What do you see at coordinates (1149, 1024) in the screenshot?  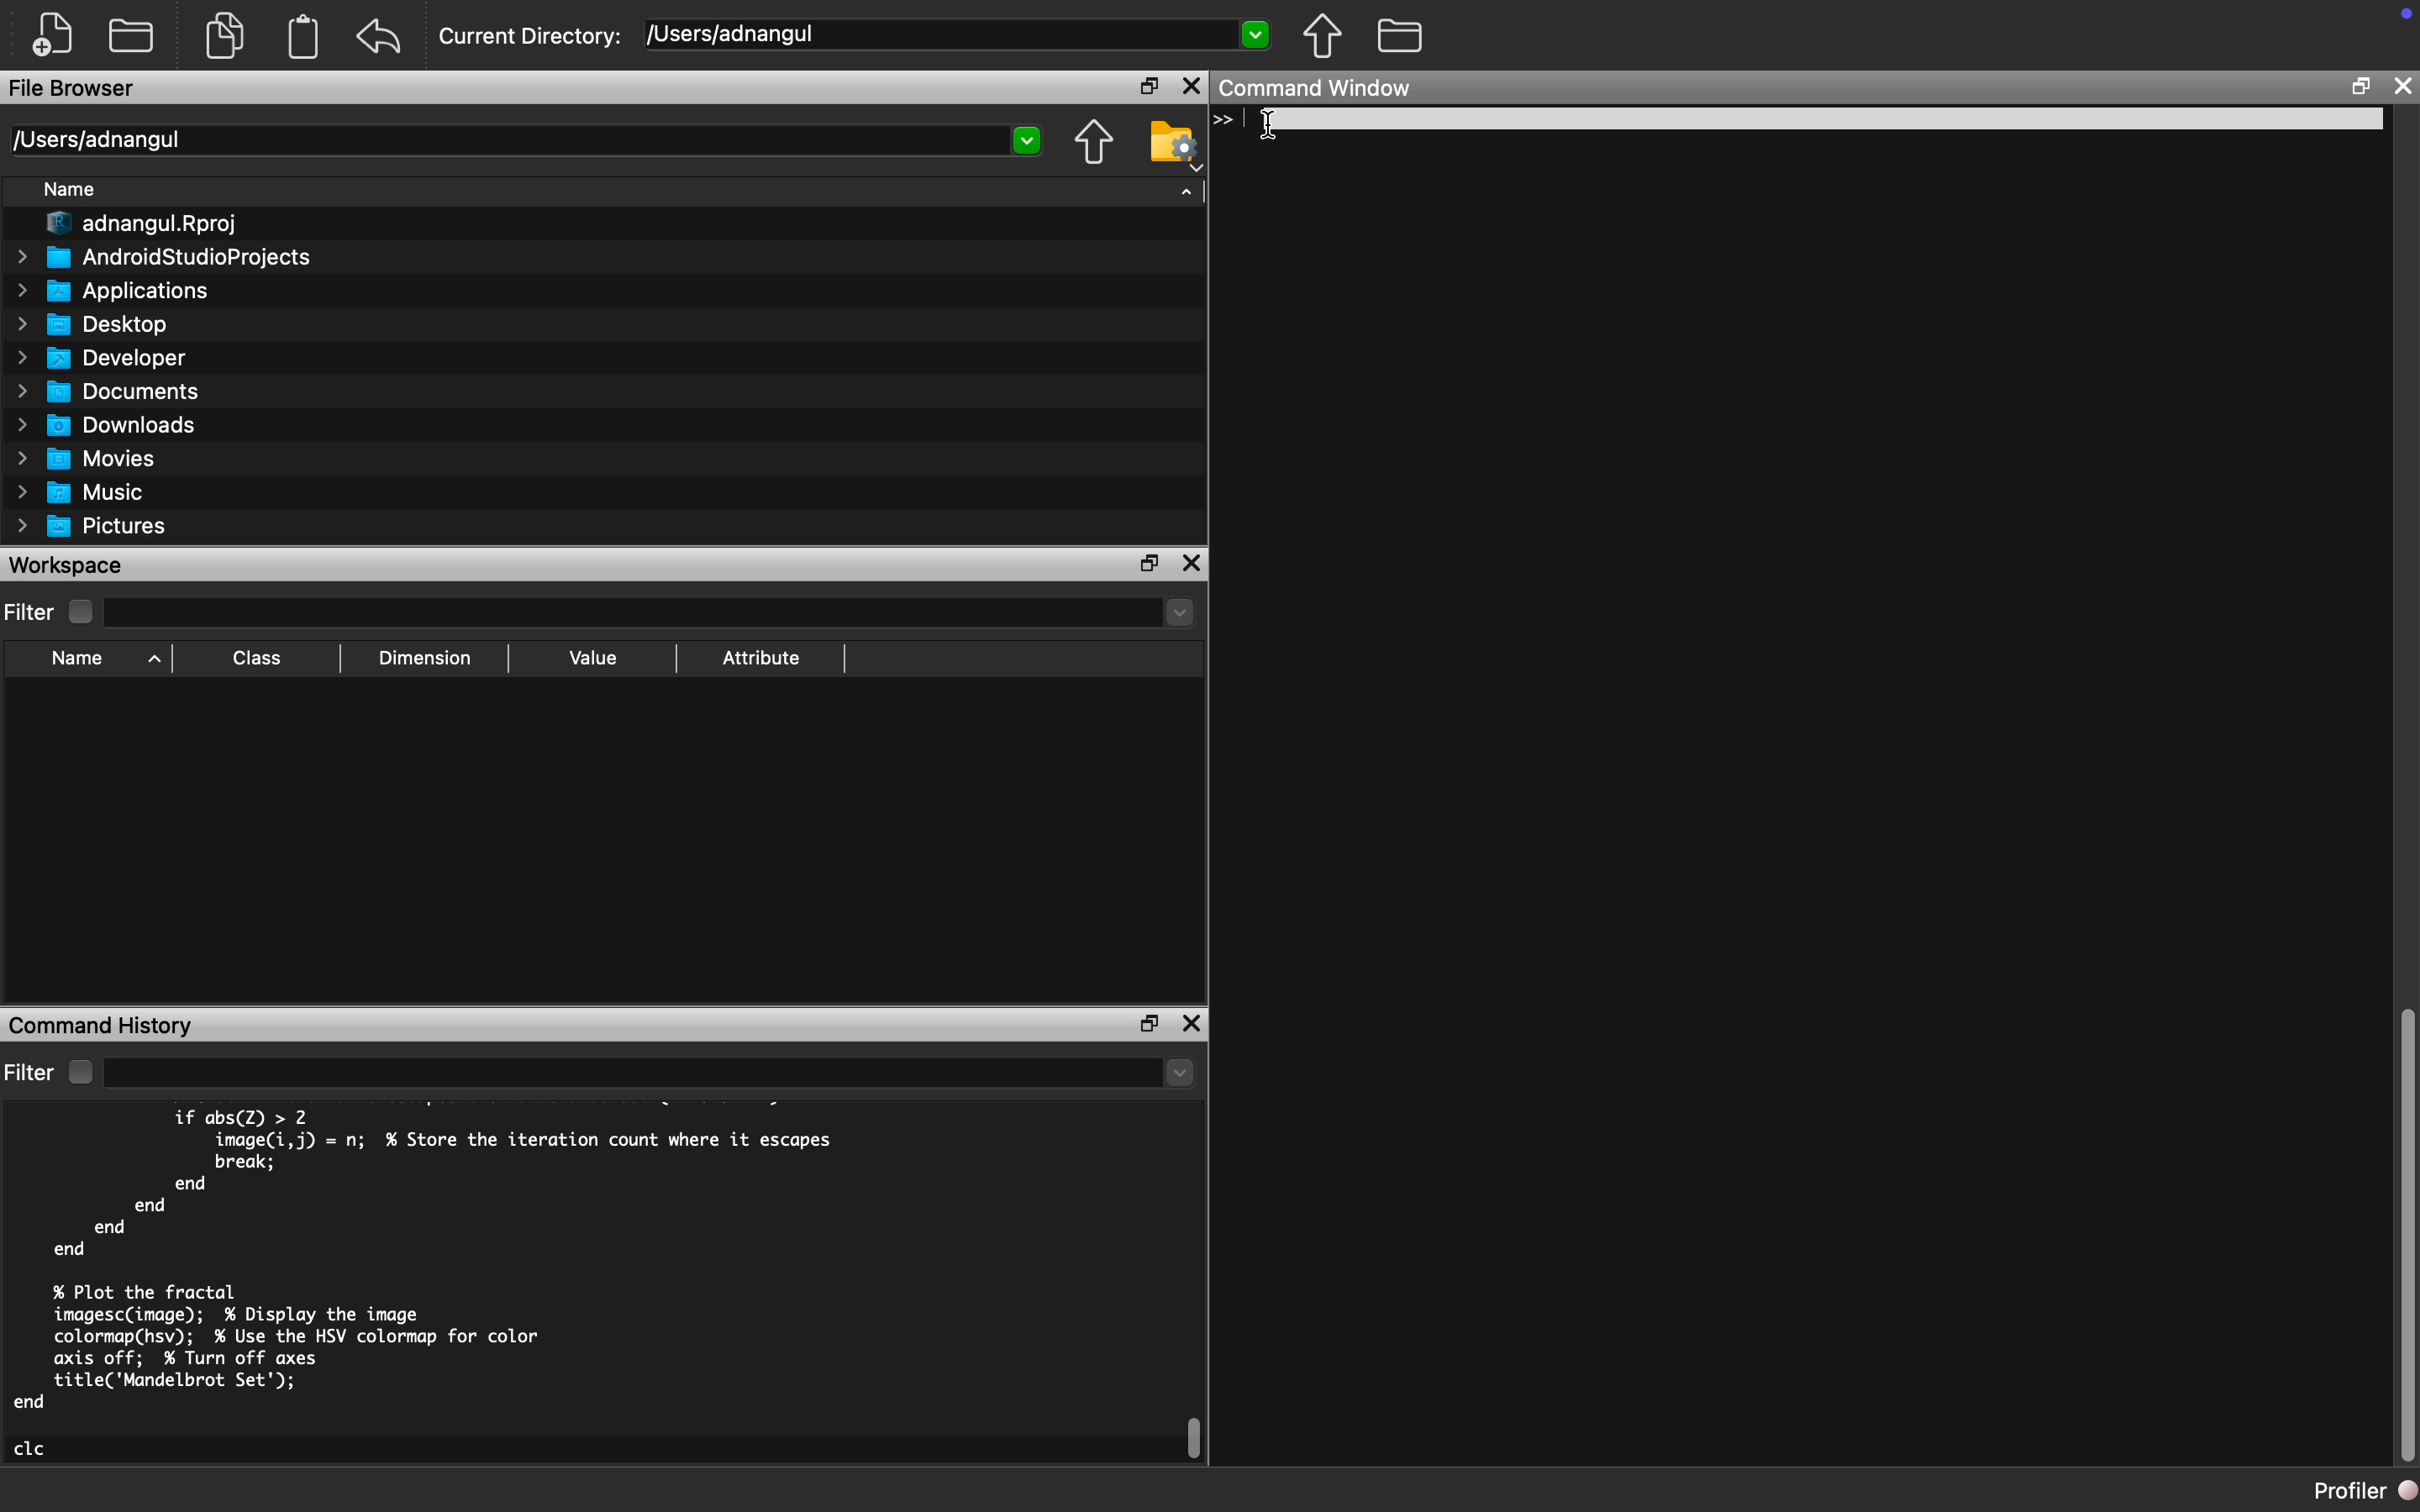 I see `Restore Down` at bounding box center [1149, 1024].